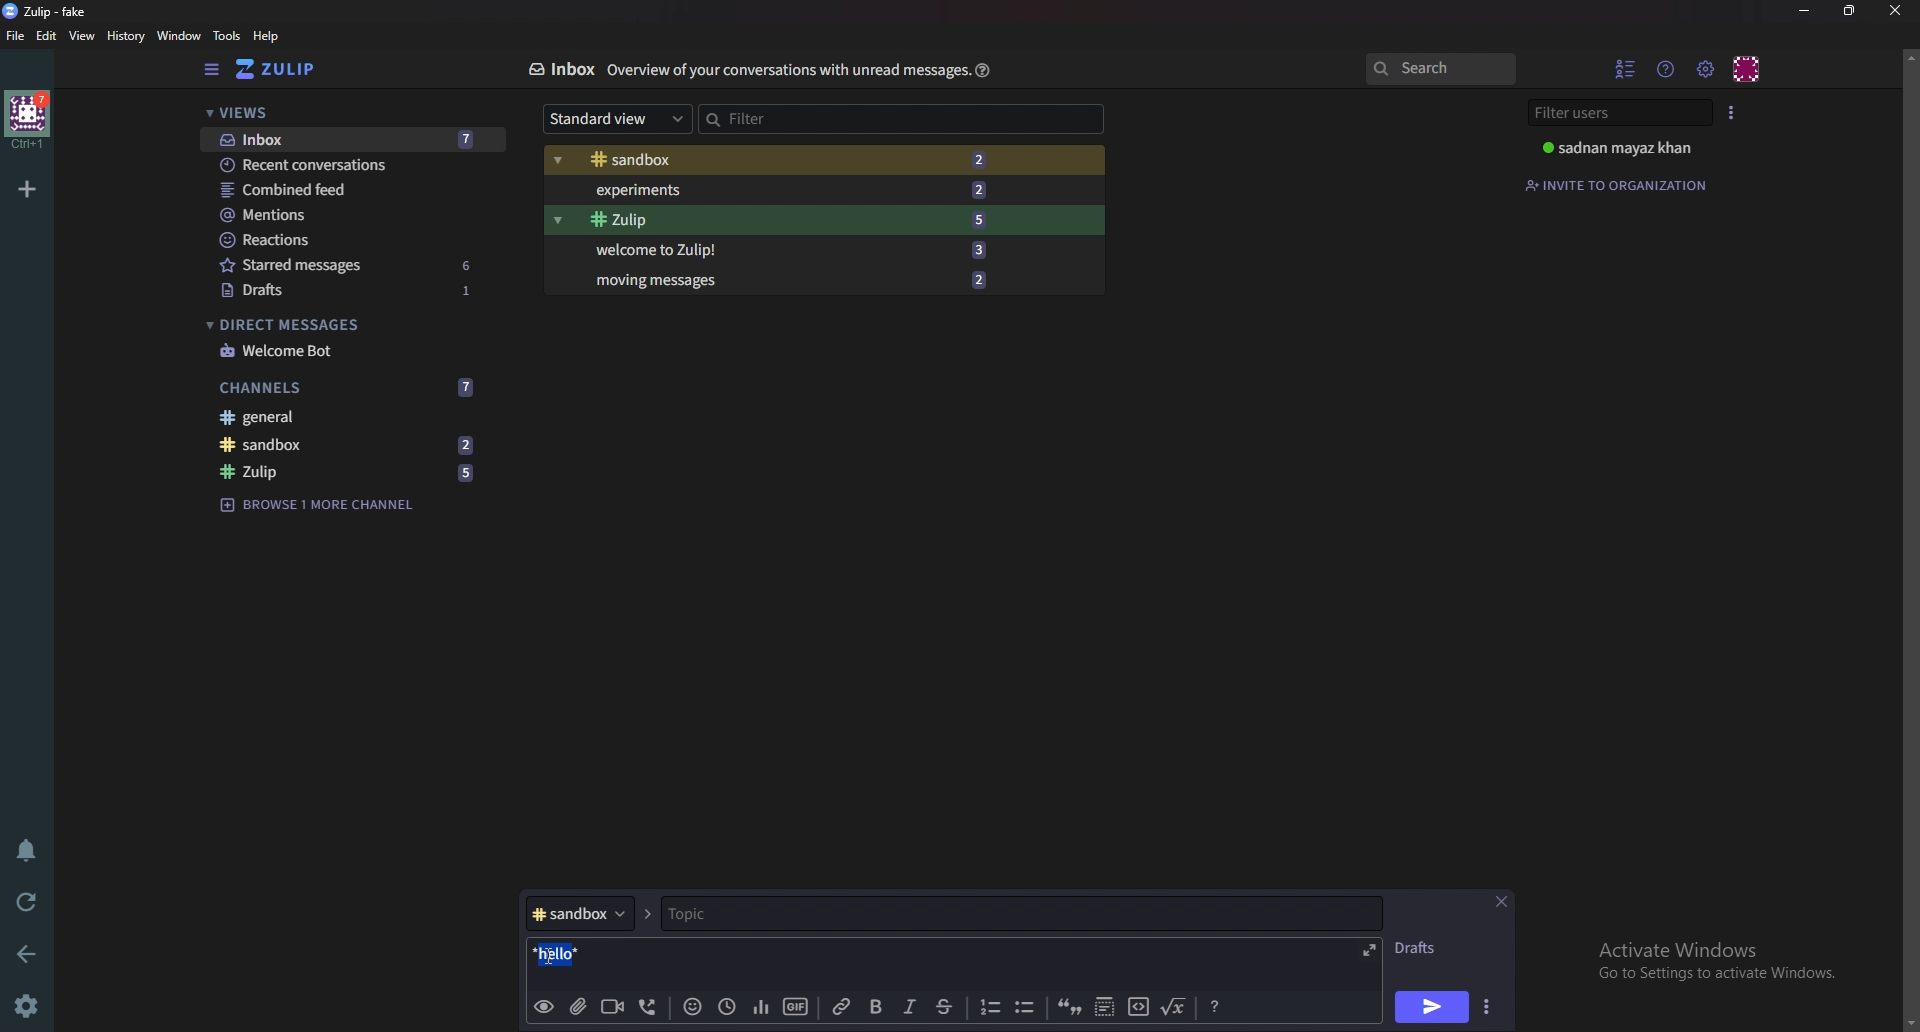 The image size is (1920, 1032). Describe the element at coordinates (346, 417) in the screenshot. I see `# General` at that location.